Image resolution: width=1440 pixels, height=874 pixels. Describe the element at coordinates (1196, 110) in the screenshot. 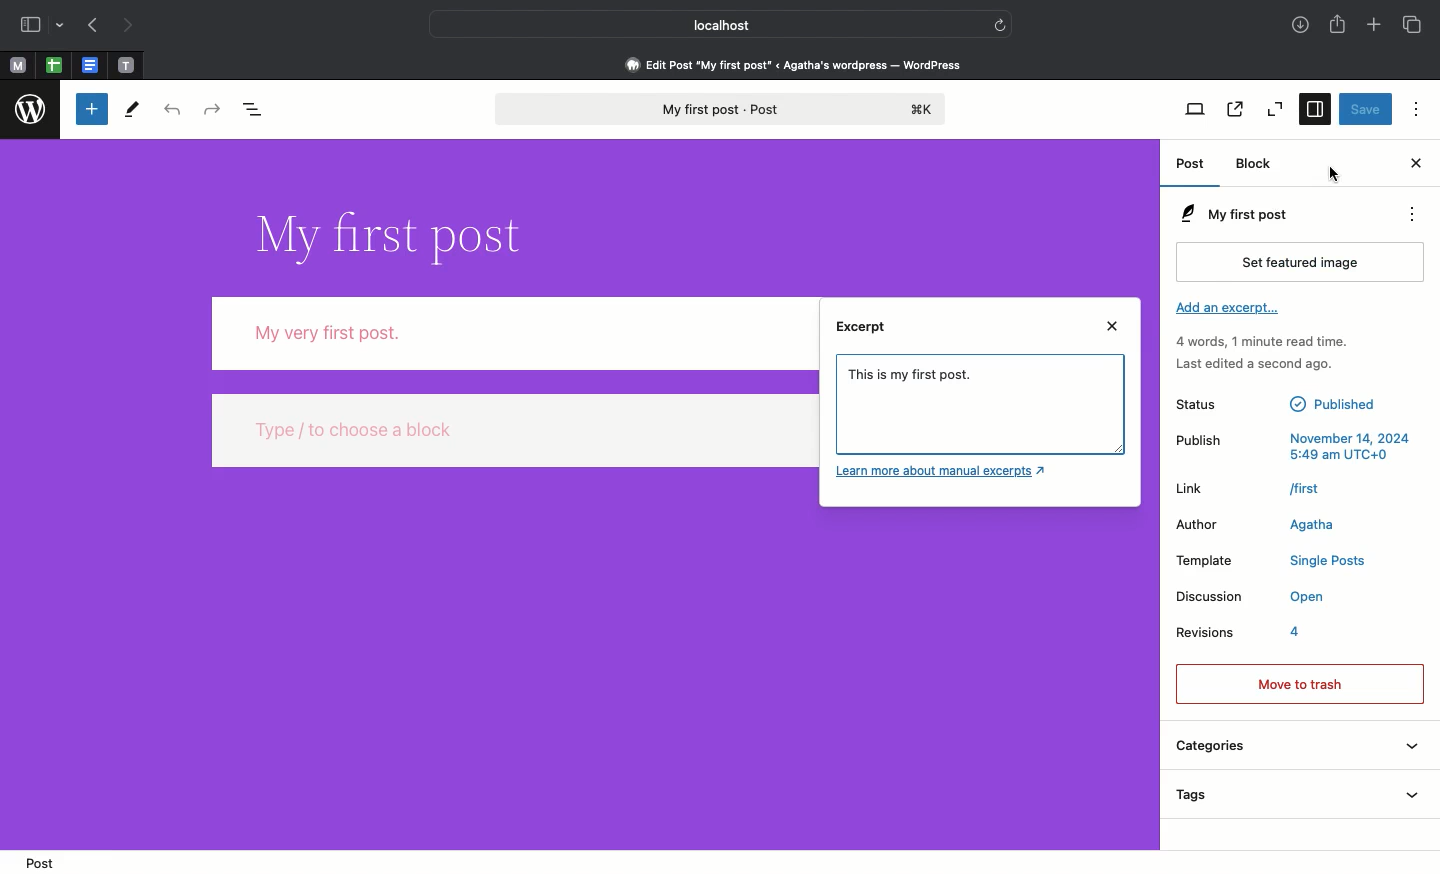

I see `View` at that location.